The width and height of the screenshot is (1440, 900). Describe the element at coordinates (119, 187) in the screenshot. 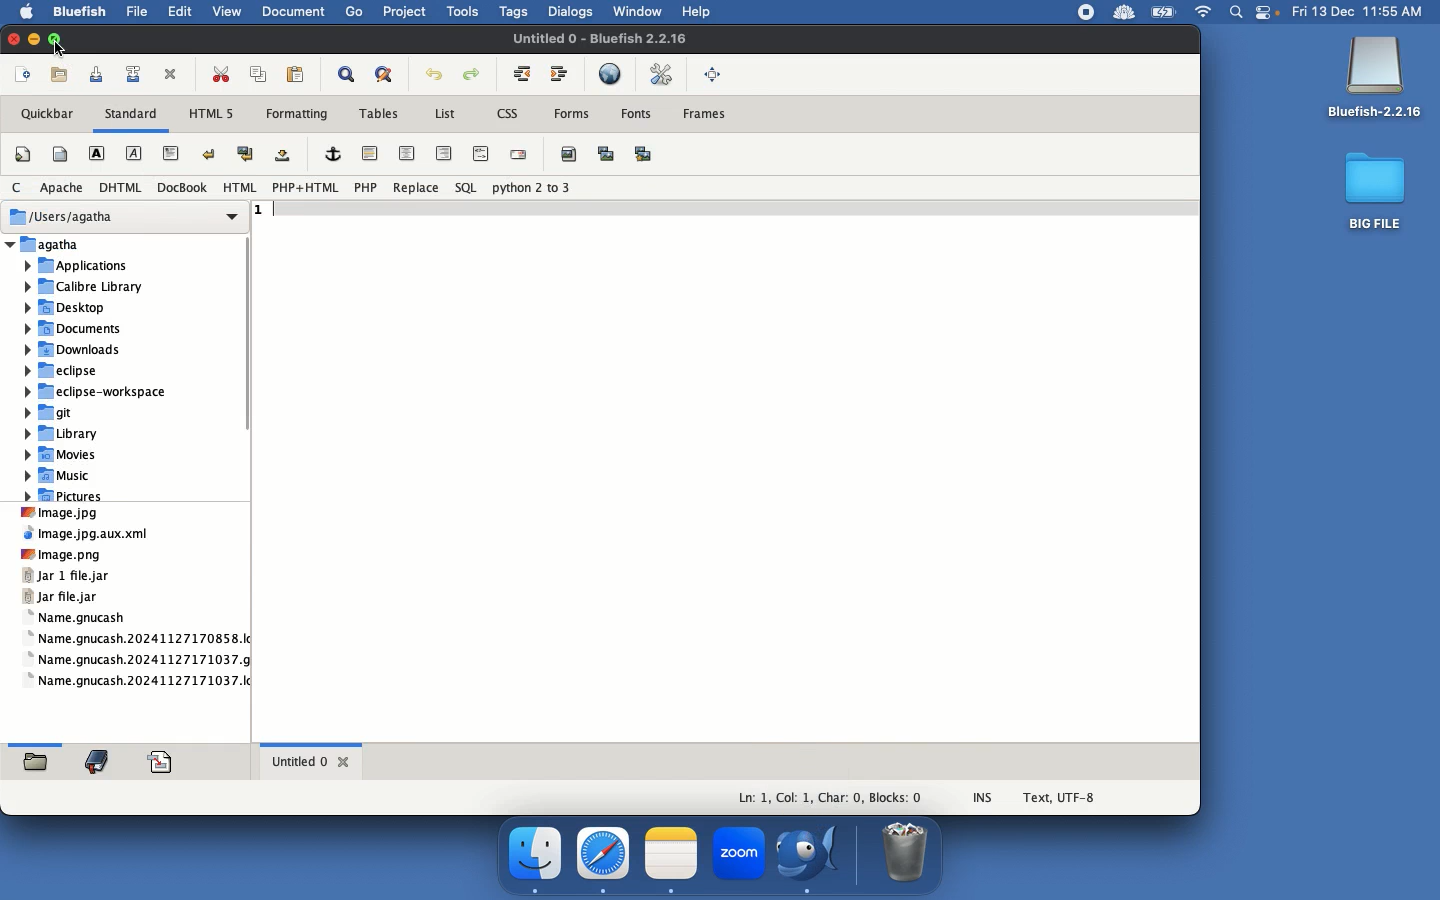

I see `DHTML` at that location.